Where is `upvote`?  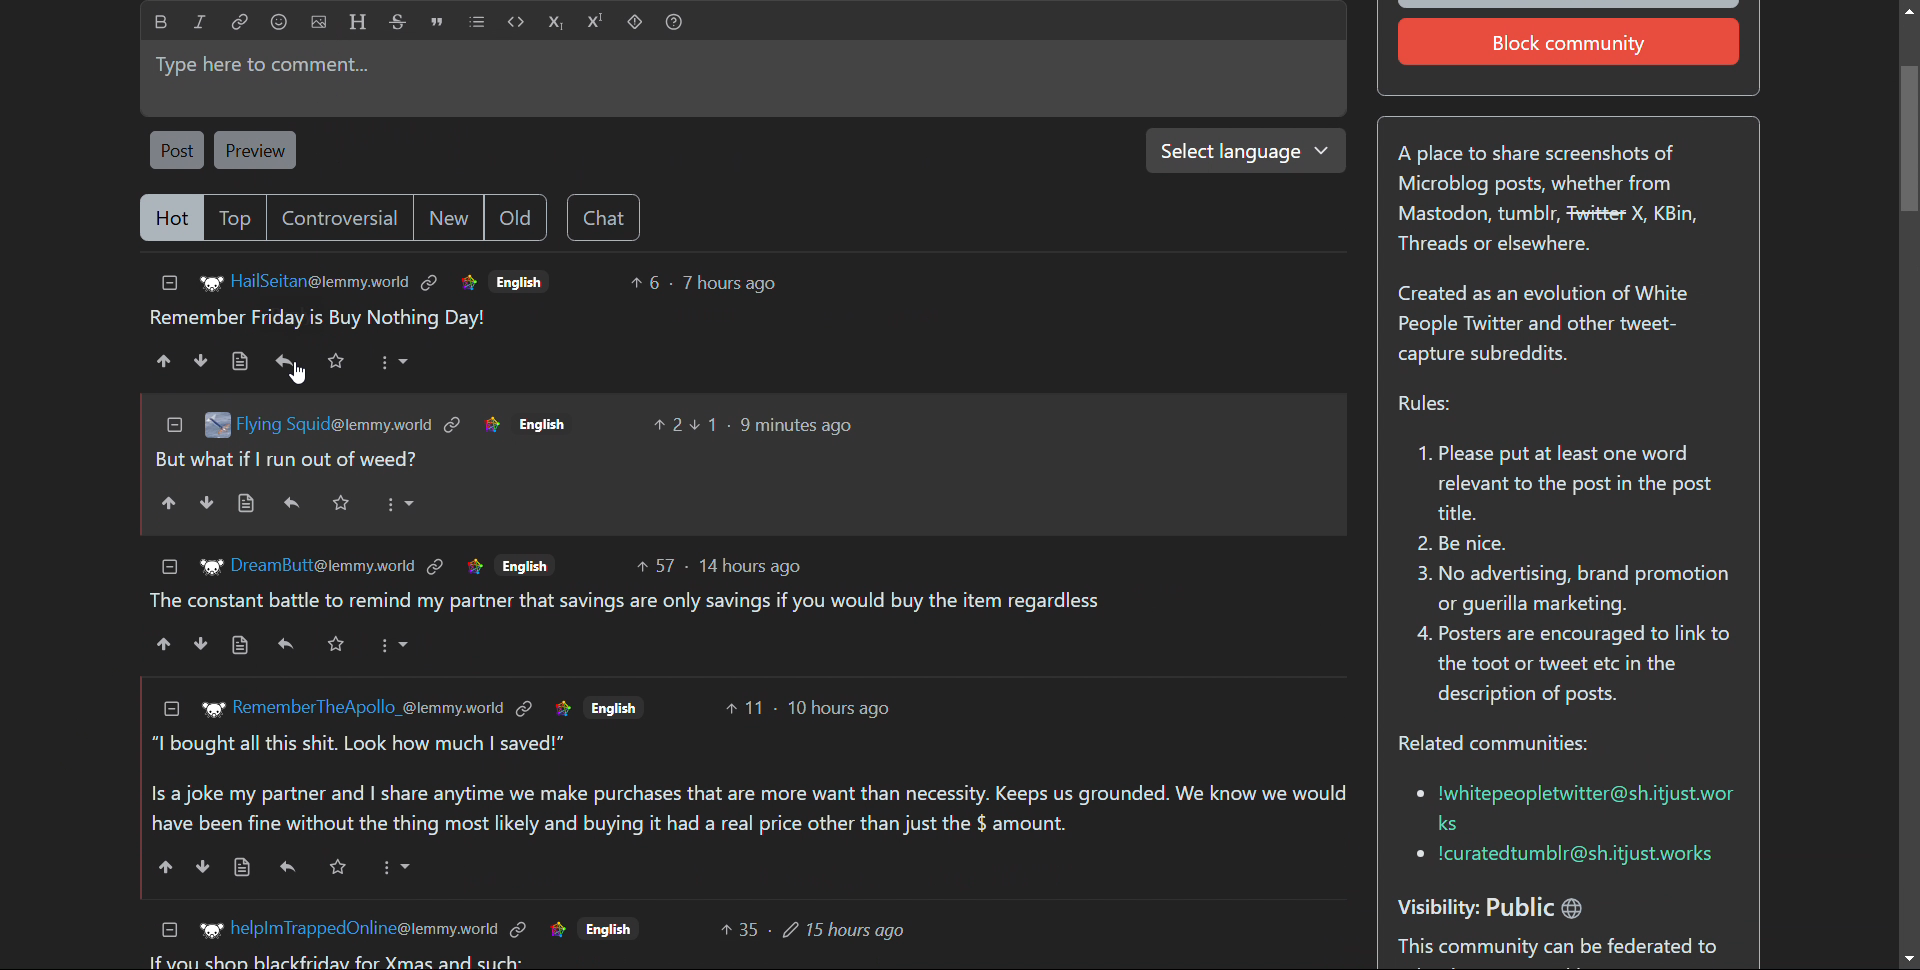 upvote is located at coordinates (162, 646).